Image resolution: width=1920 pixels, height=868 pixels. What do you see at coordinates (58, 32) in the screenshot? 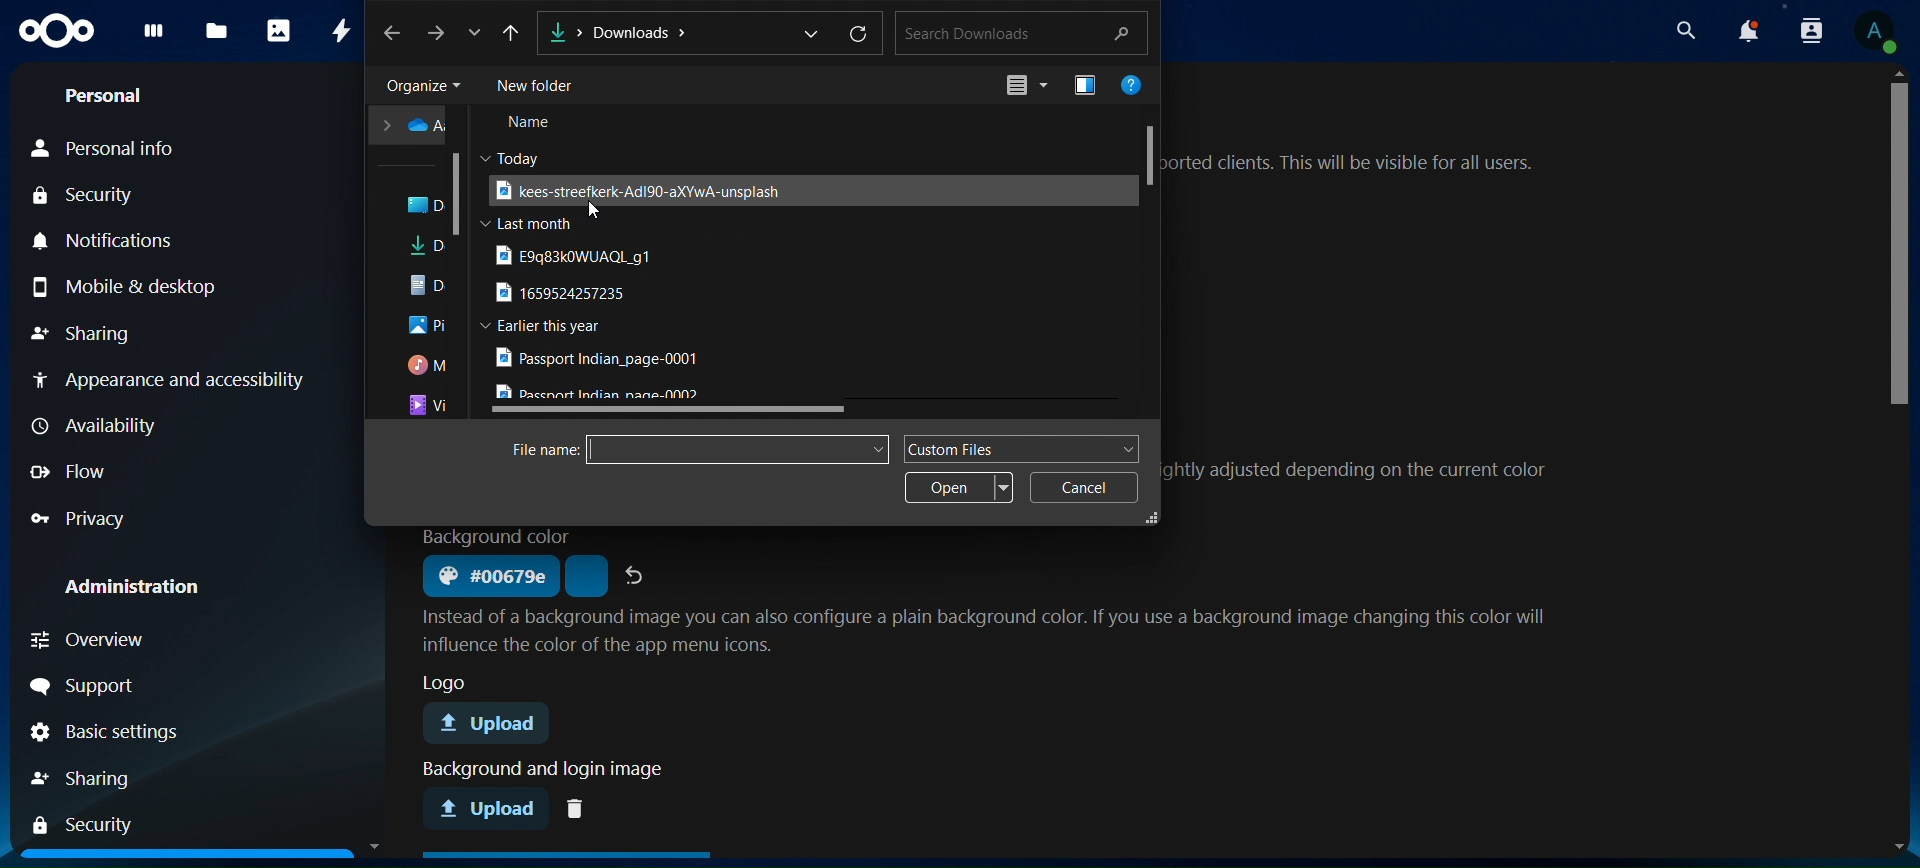
I see `logo` at bounding box center [58, 32].